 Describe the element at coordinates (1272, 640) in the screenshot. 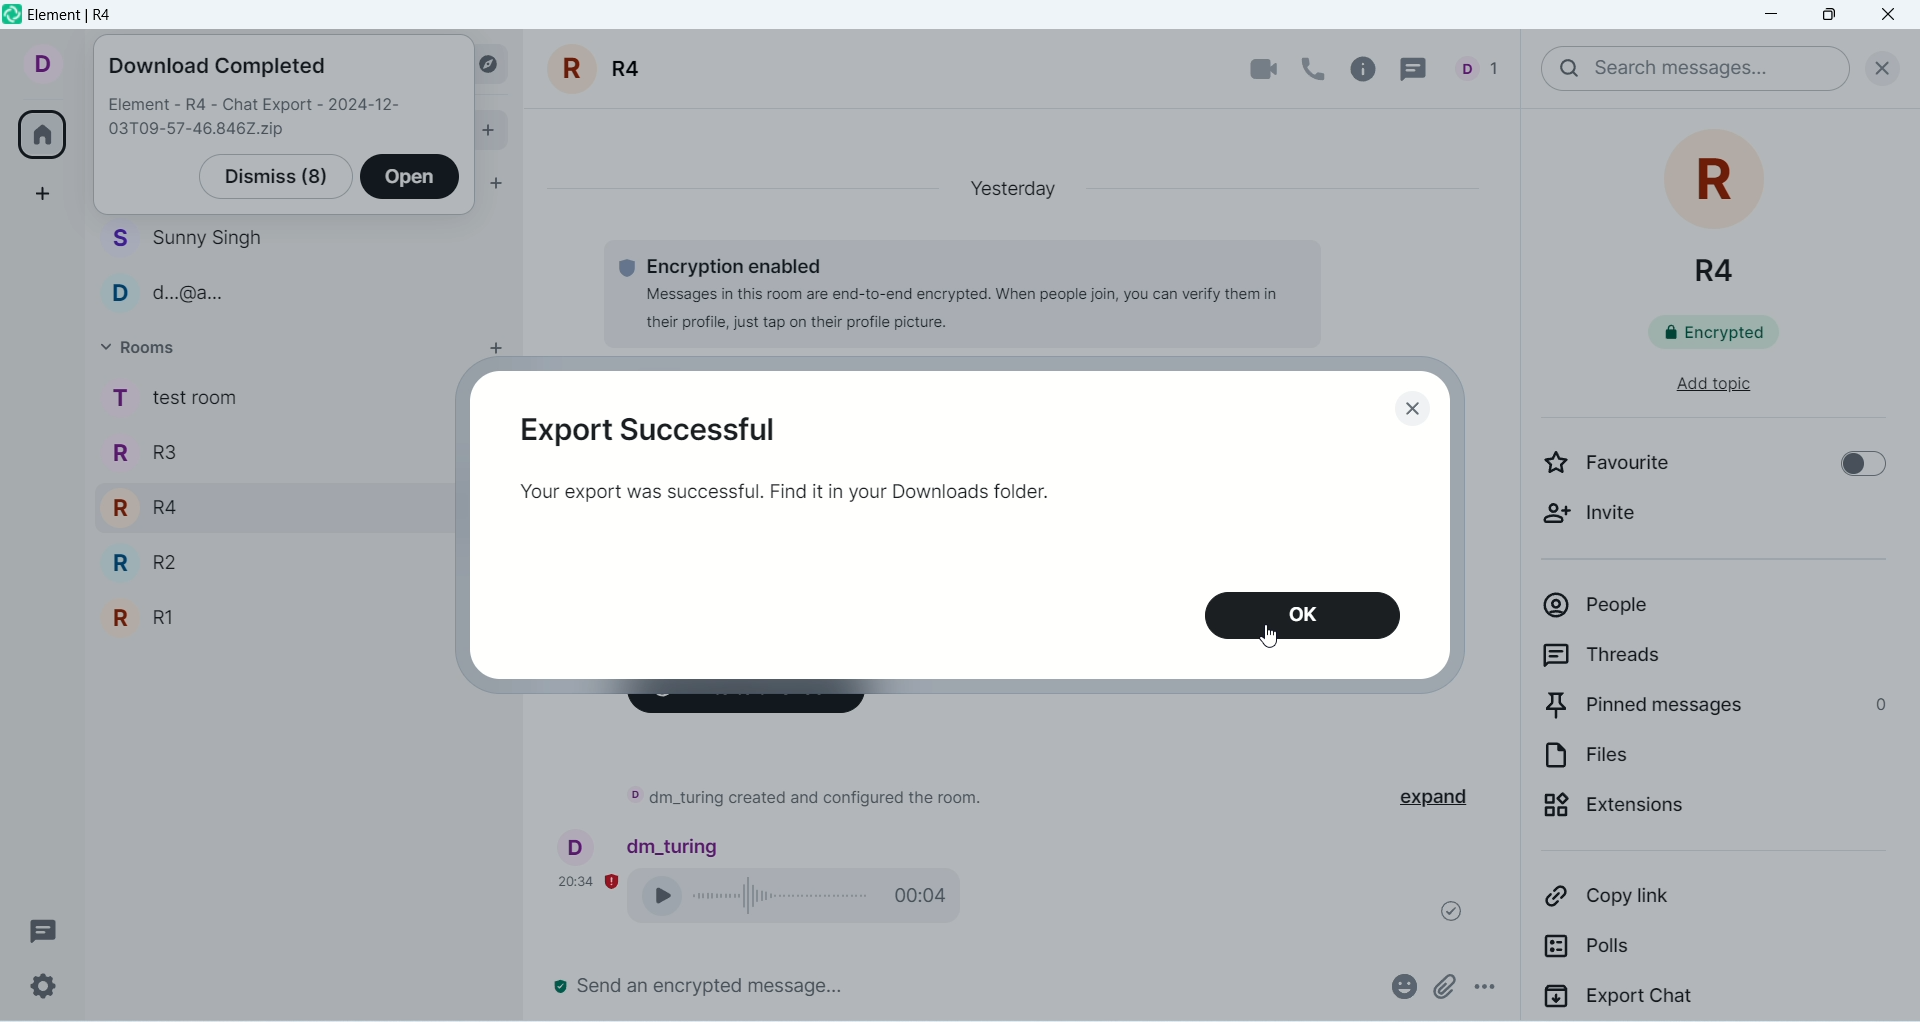

I see `pointer cursor` at that location.